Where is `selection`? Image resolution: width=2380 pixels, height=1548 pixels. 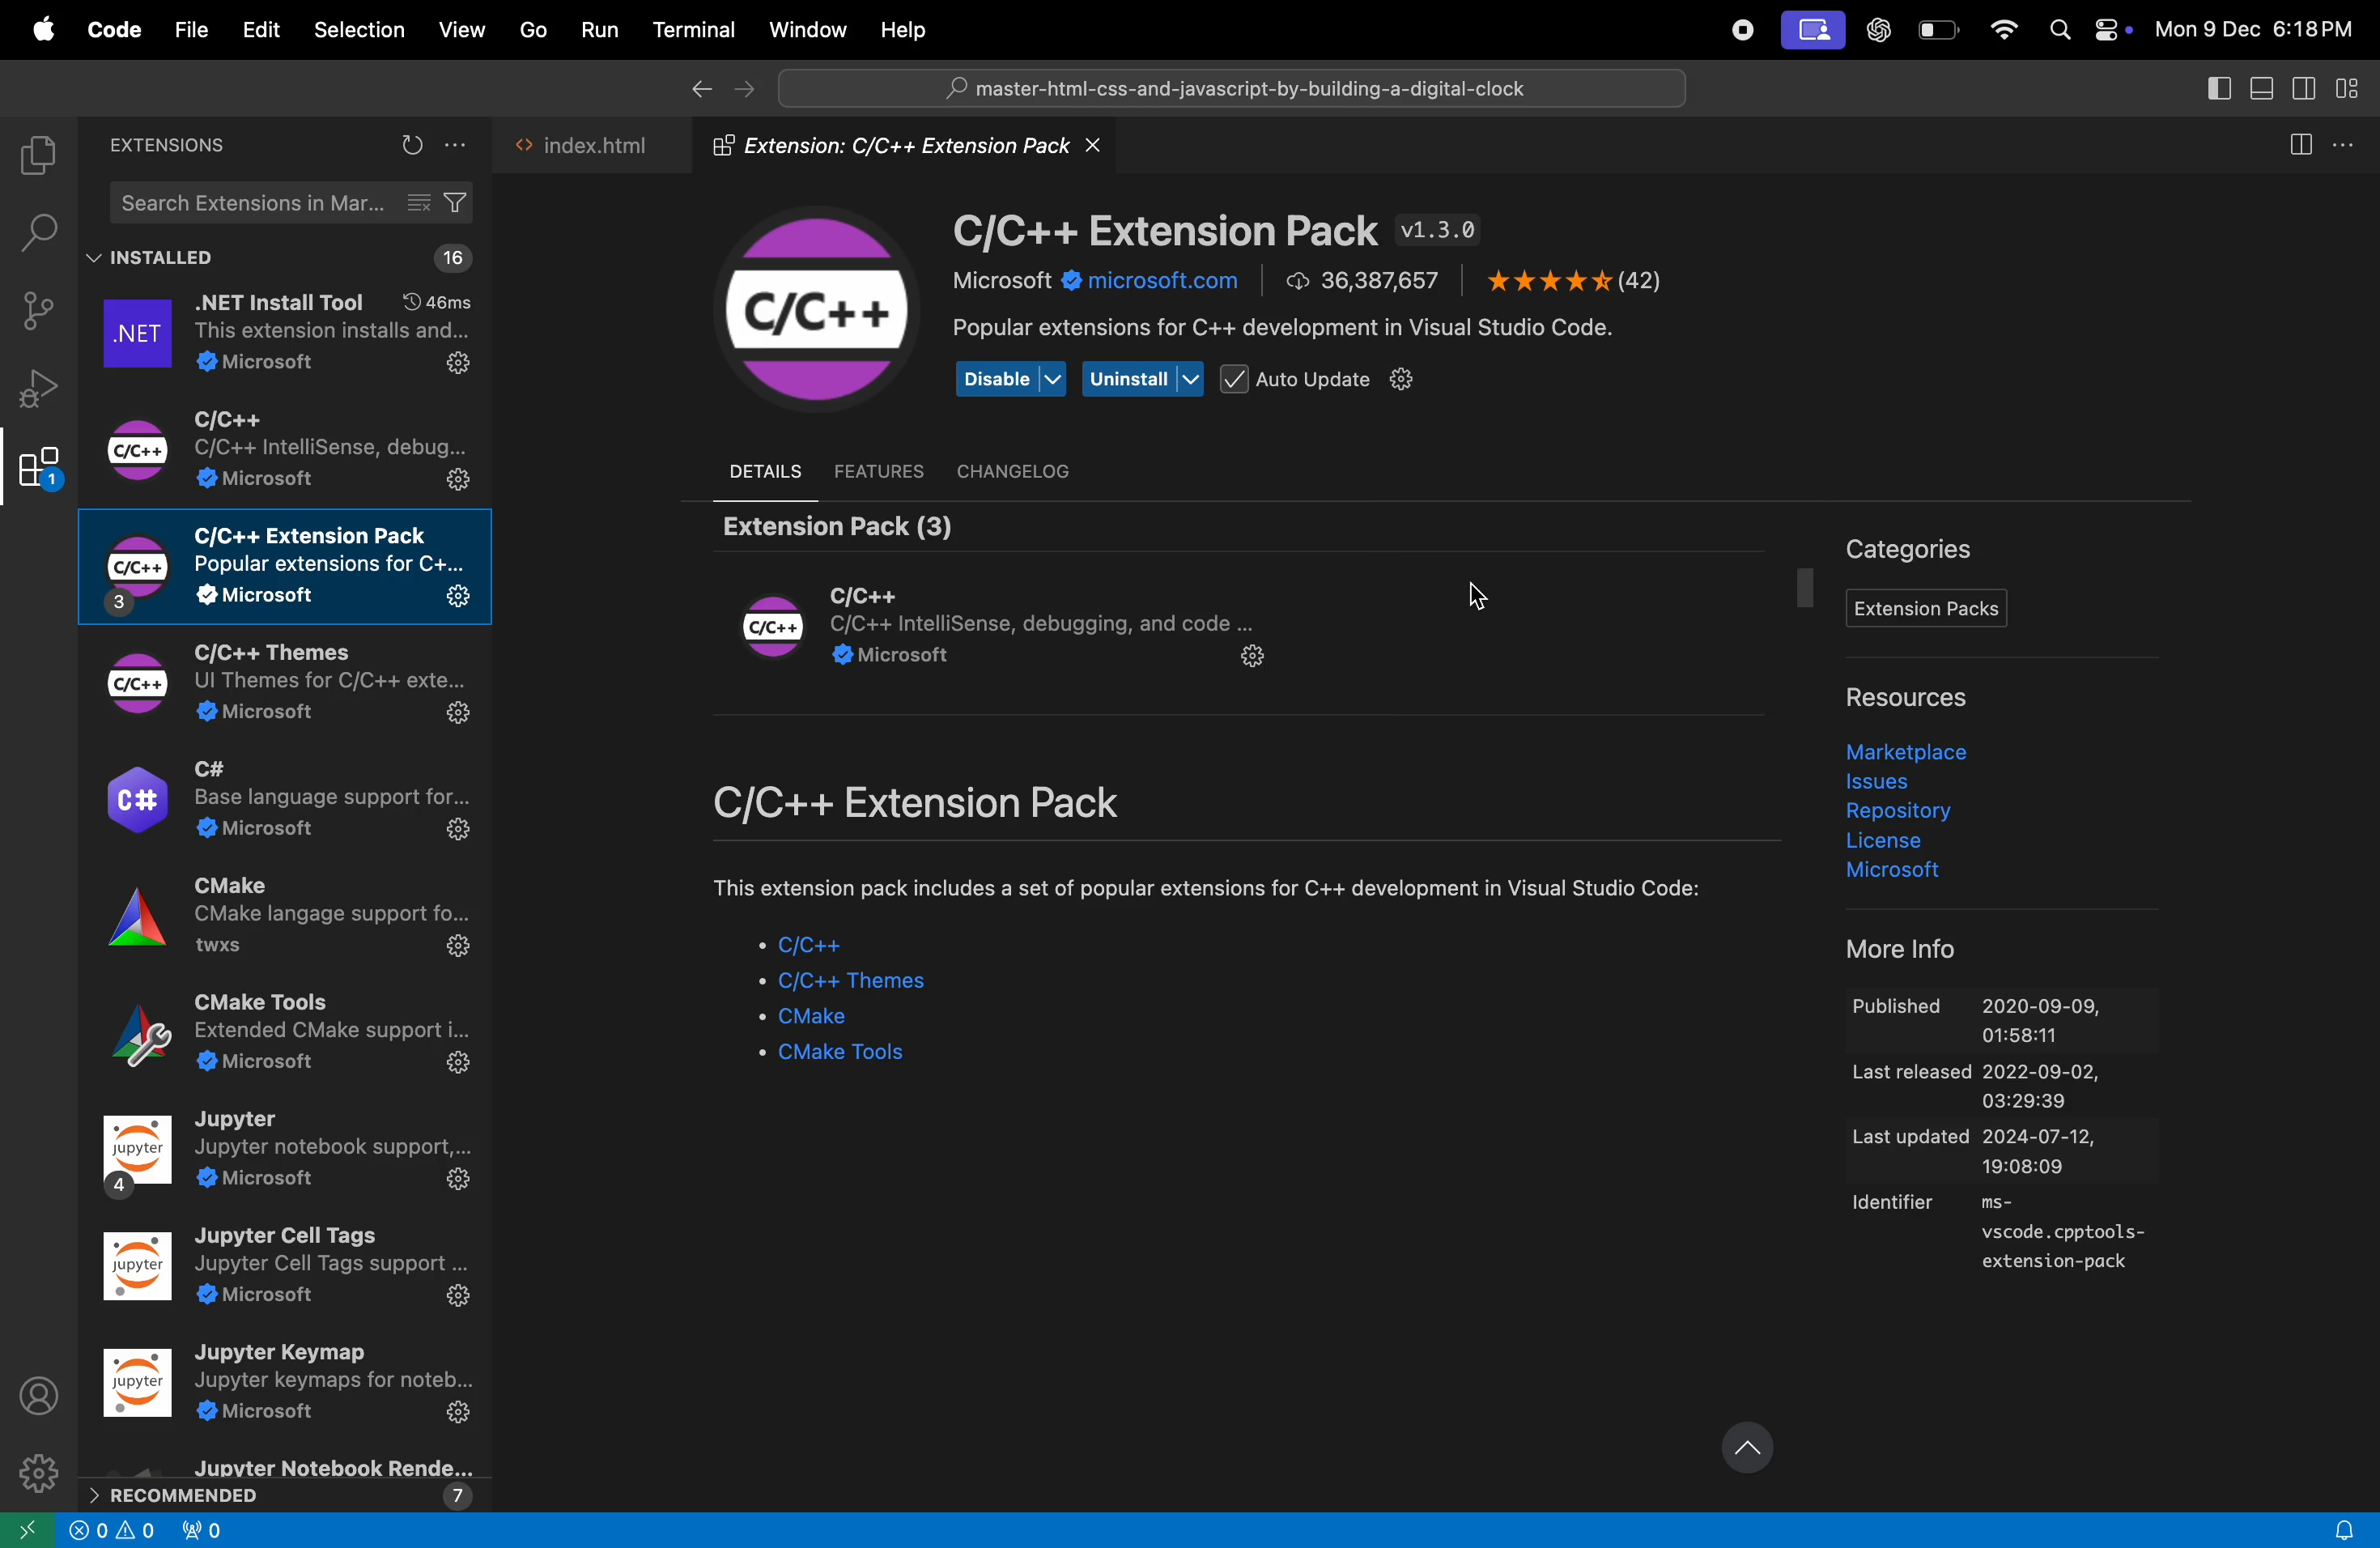
selection is located at coordinates (358, 31).